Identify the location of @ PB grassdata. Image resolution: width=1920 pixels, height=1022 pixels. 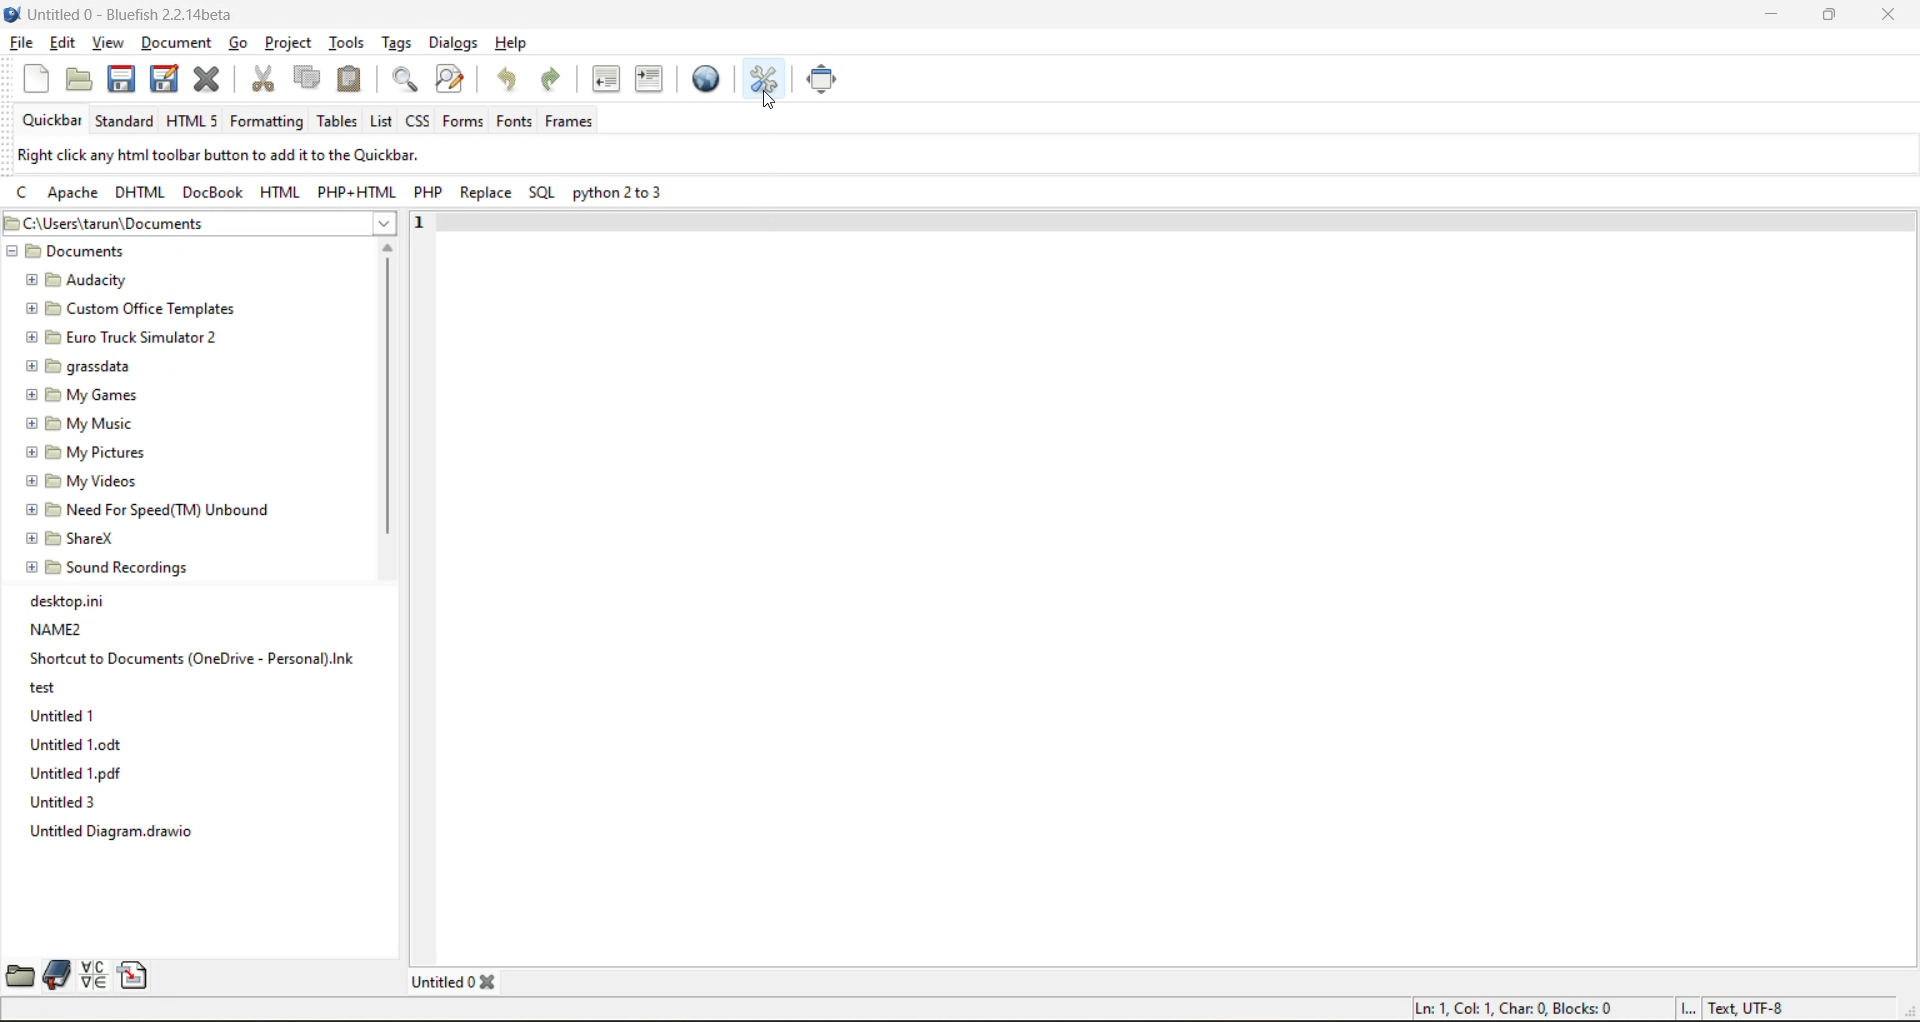
(78, 364).